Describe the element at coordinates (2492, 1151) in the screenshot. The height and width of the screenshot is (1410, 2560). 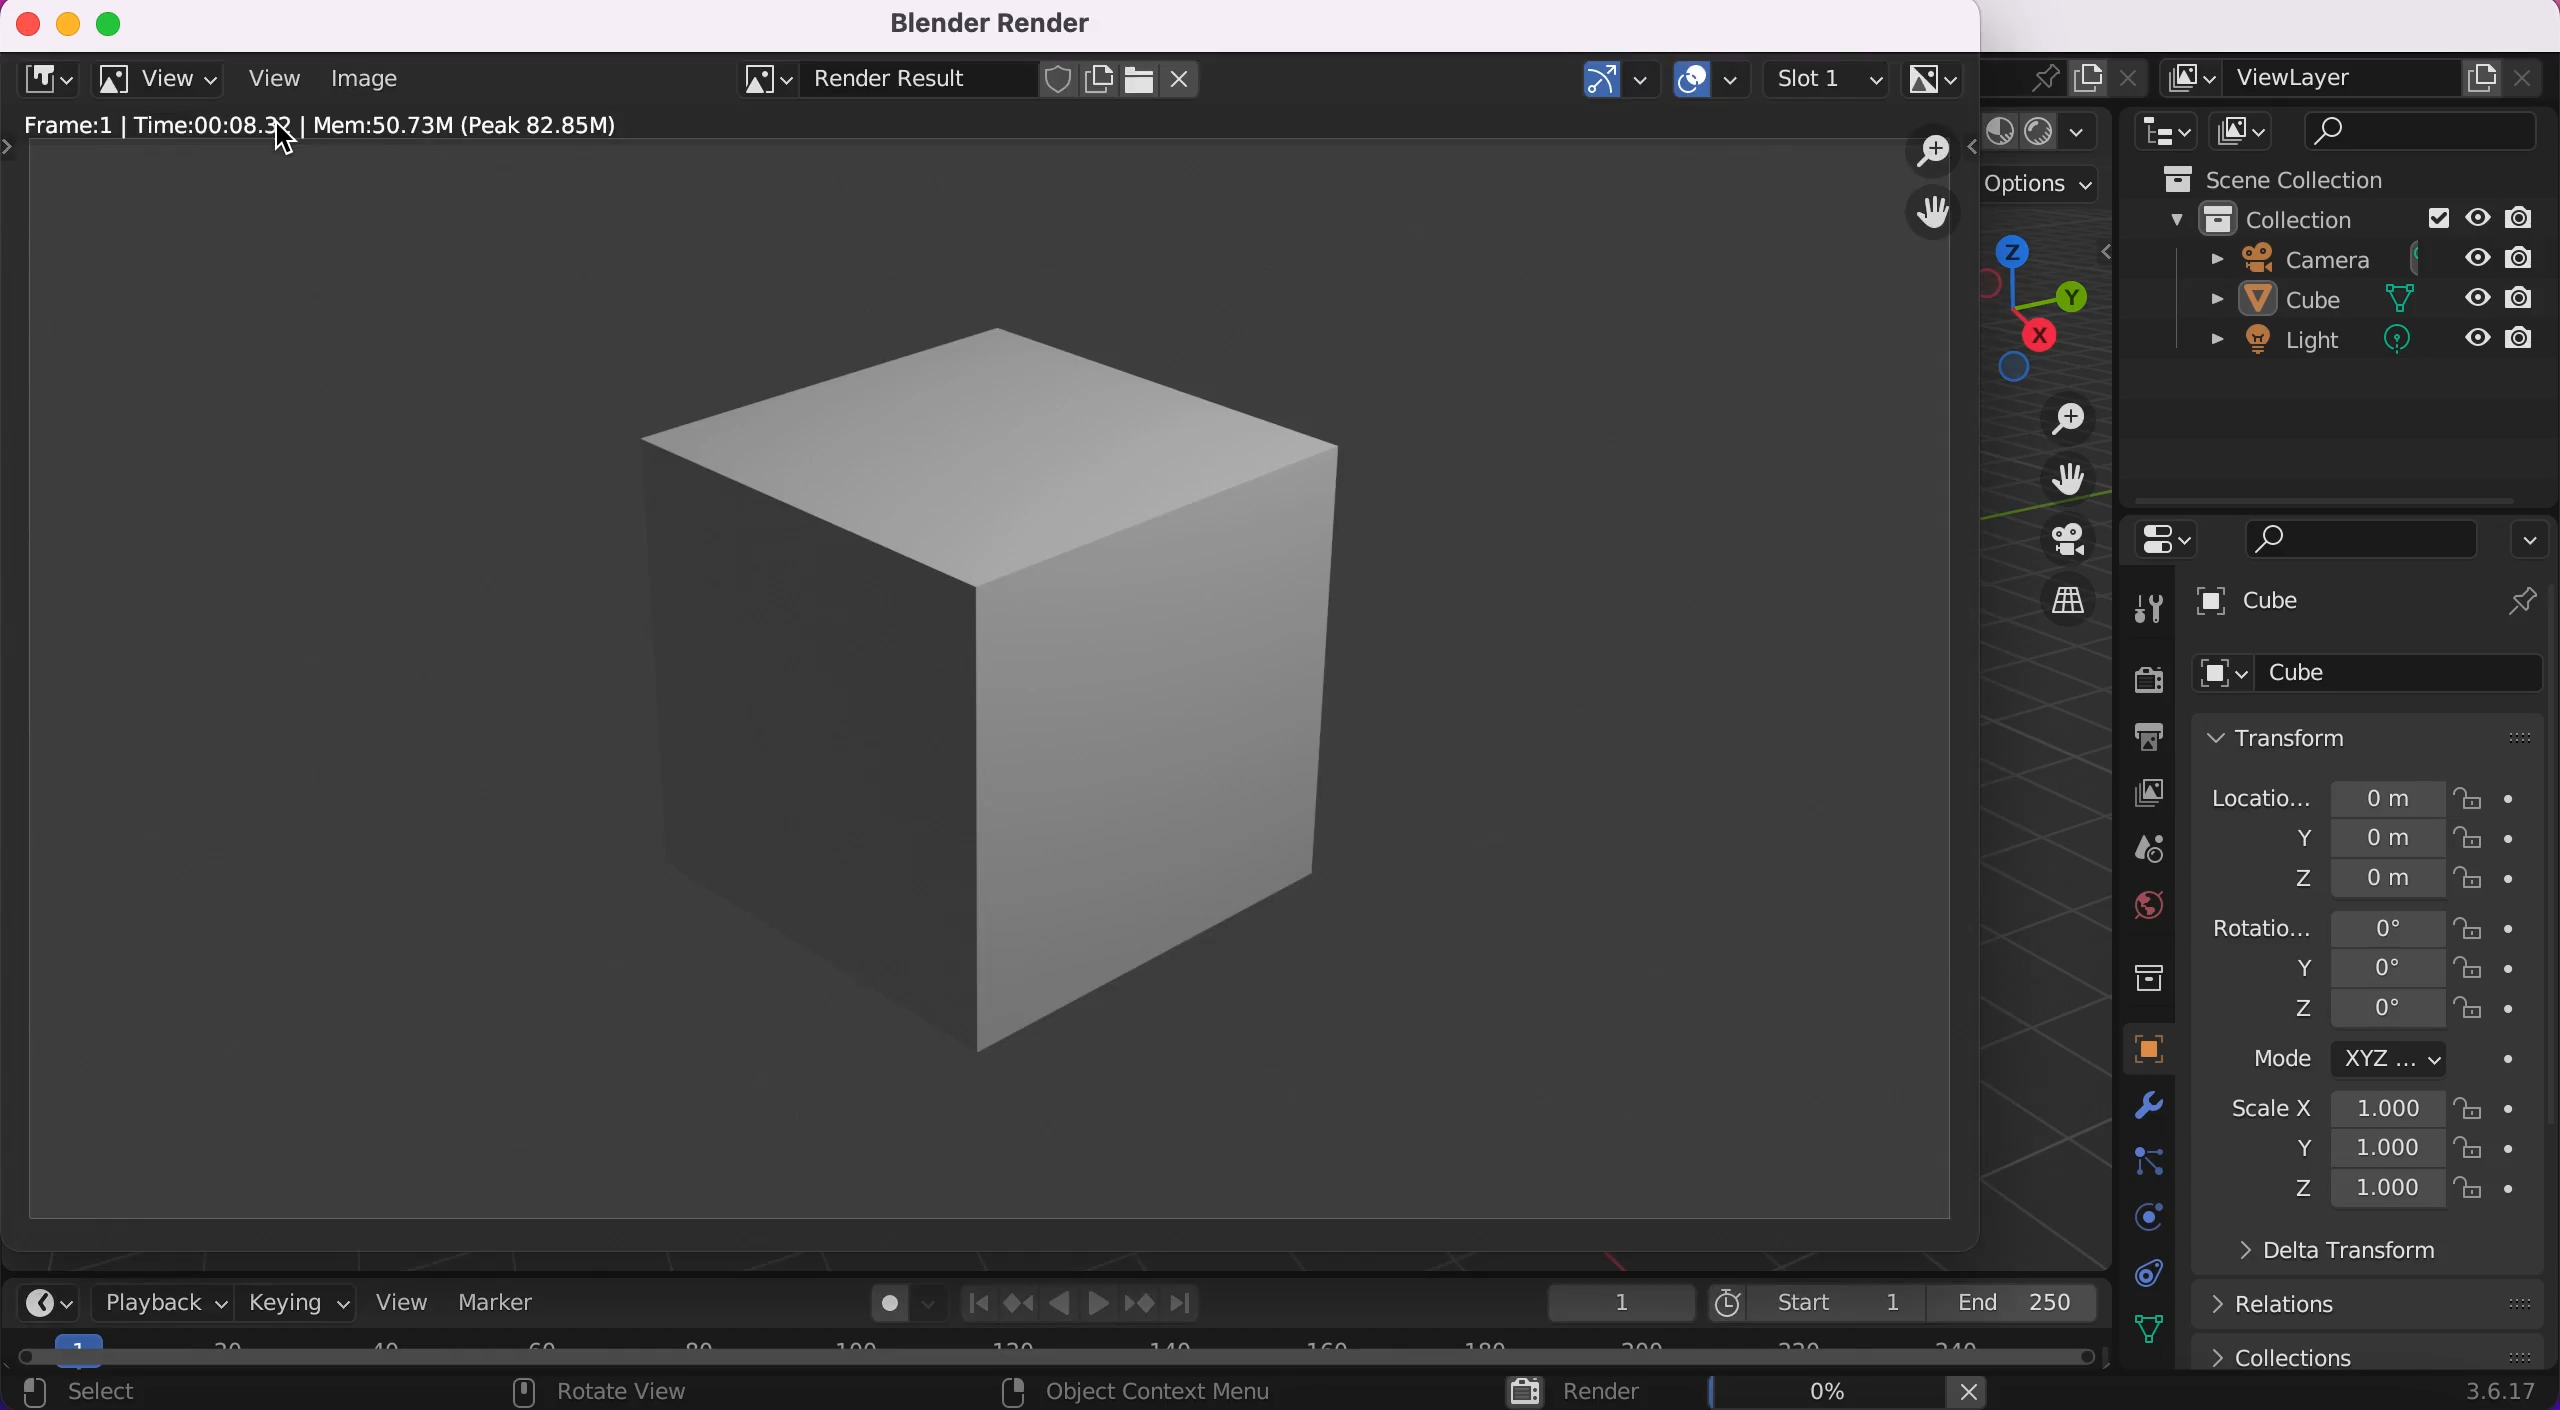
I see `lock` at that location.